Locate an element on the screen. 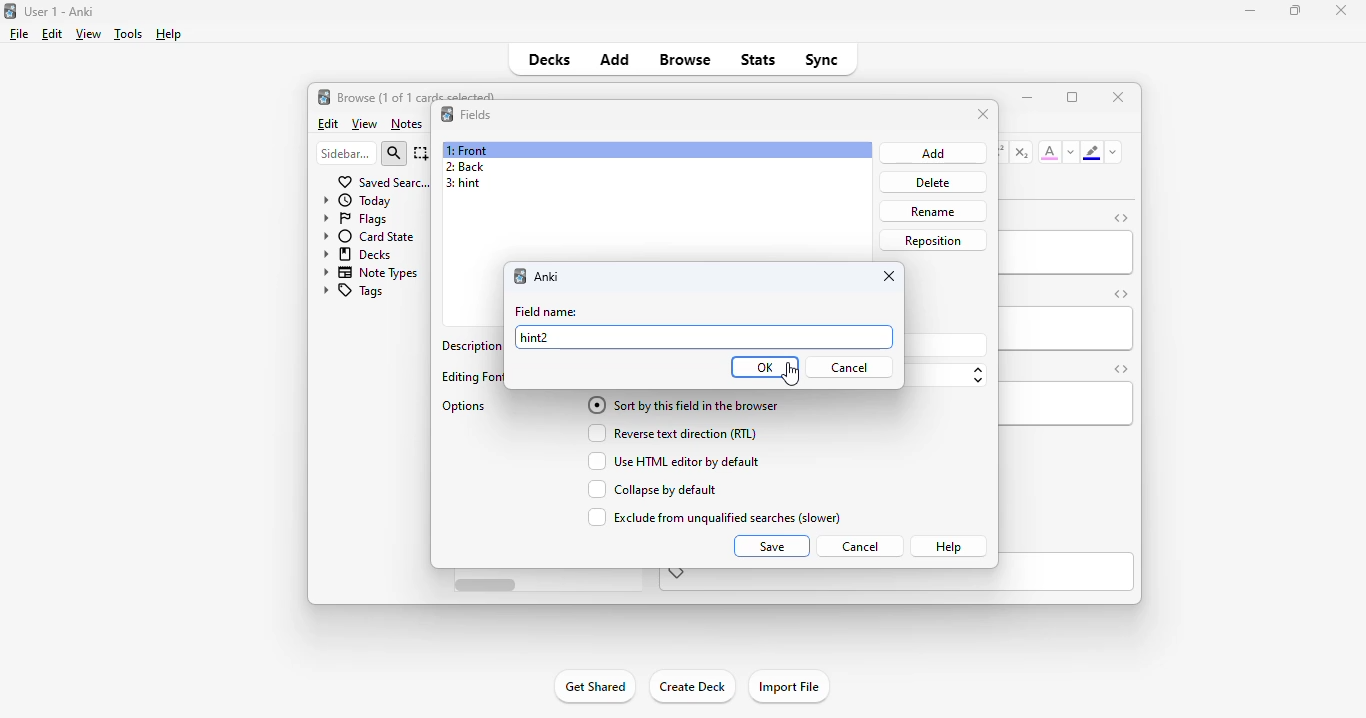 The width and height of the screenshot is (1366, 718). close is located at coordinates (1119, 96).